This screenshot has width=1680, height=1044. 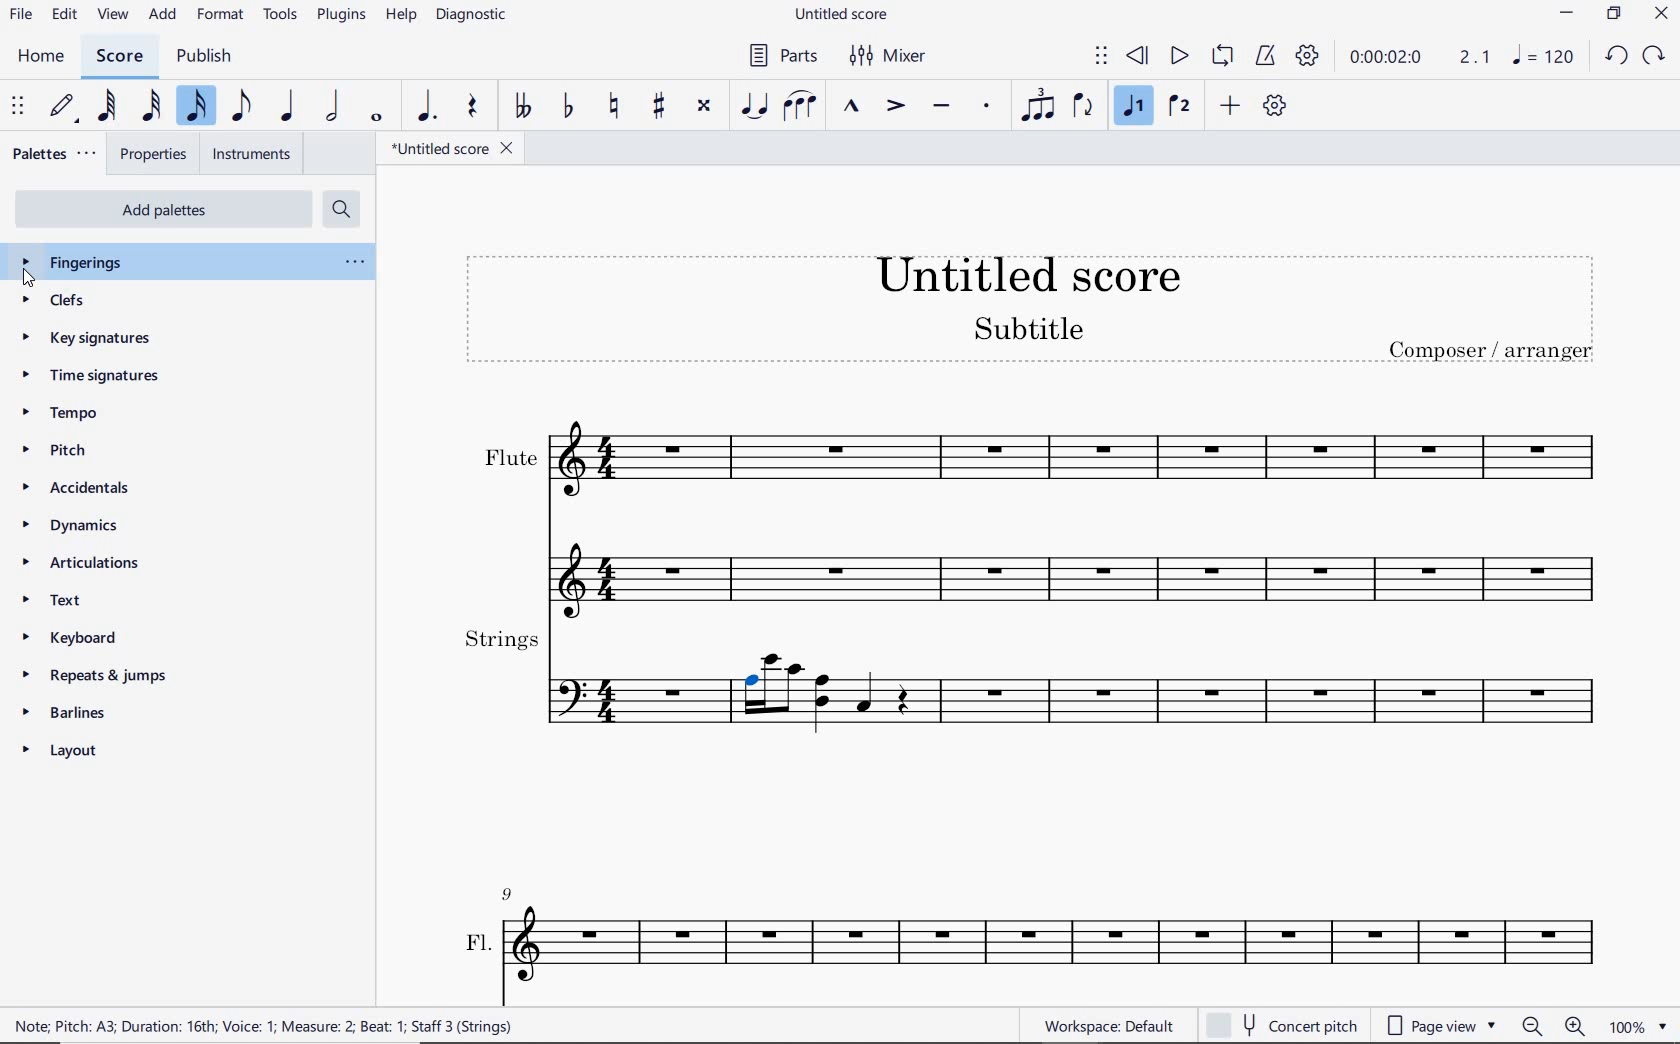 What do you see at coordinates (82, 523) in the screenshot?
I see `dynamics` at bounding box center [82, 523].